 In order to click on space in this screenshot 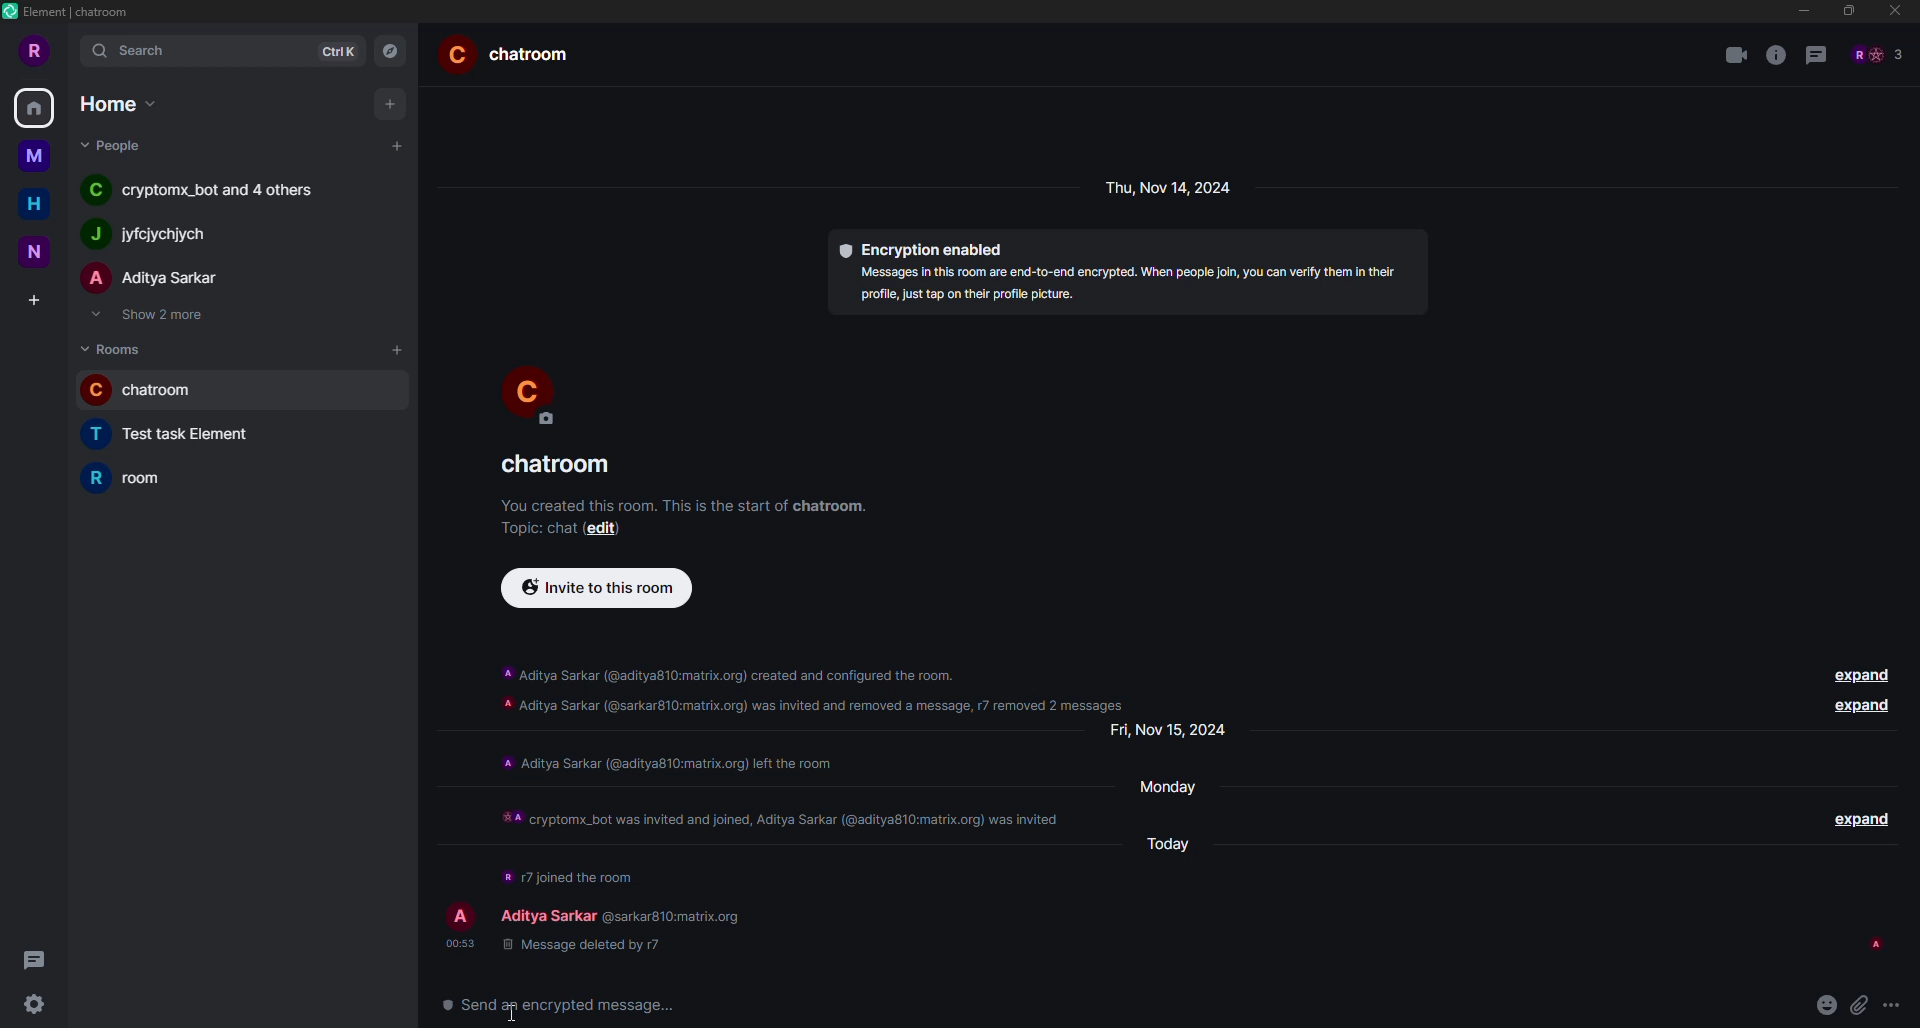, I will do `click(40, 252)`.